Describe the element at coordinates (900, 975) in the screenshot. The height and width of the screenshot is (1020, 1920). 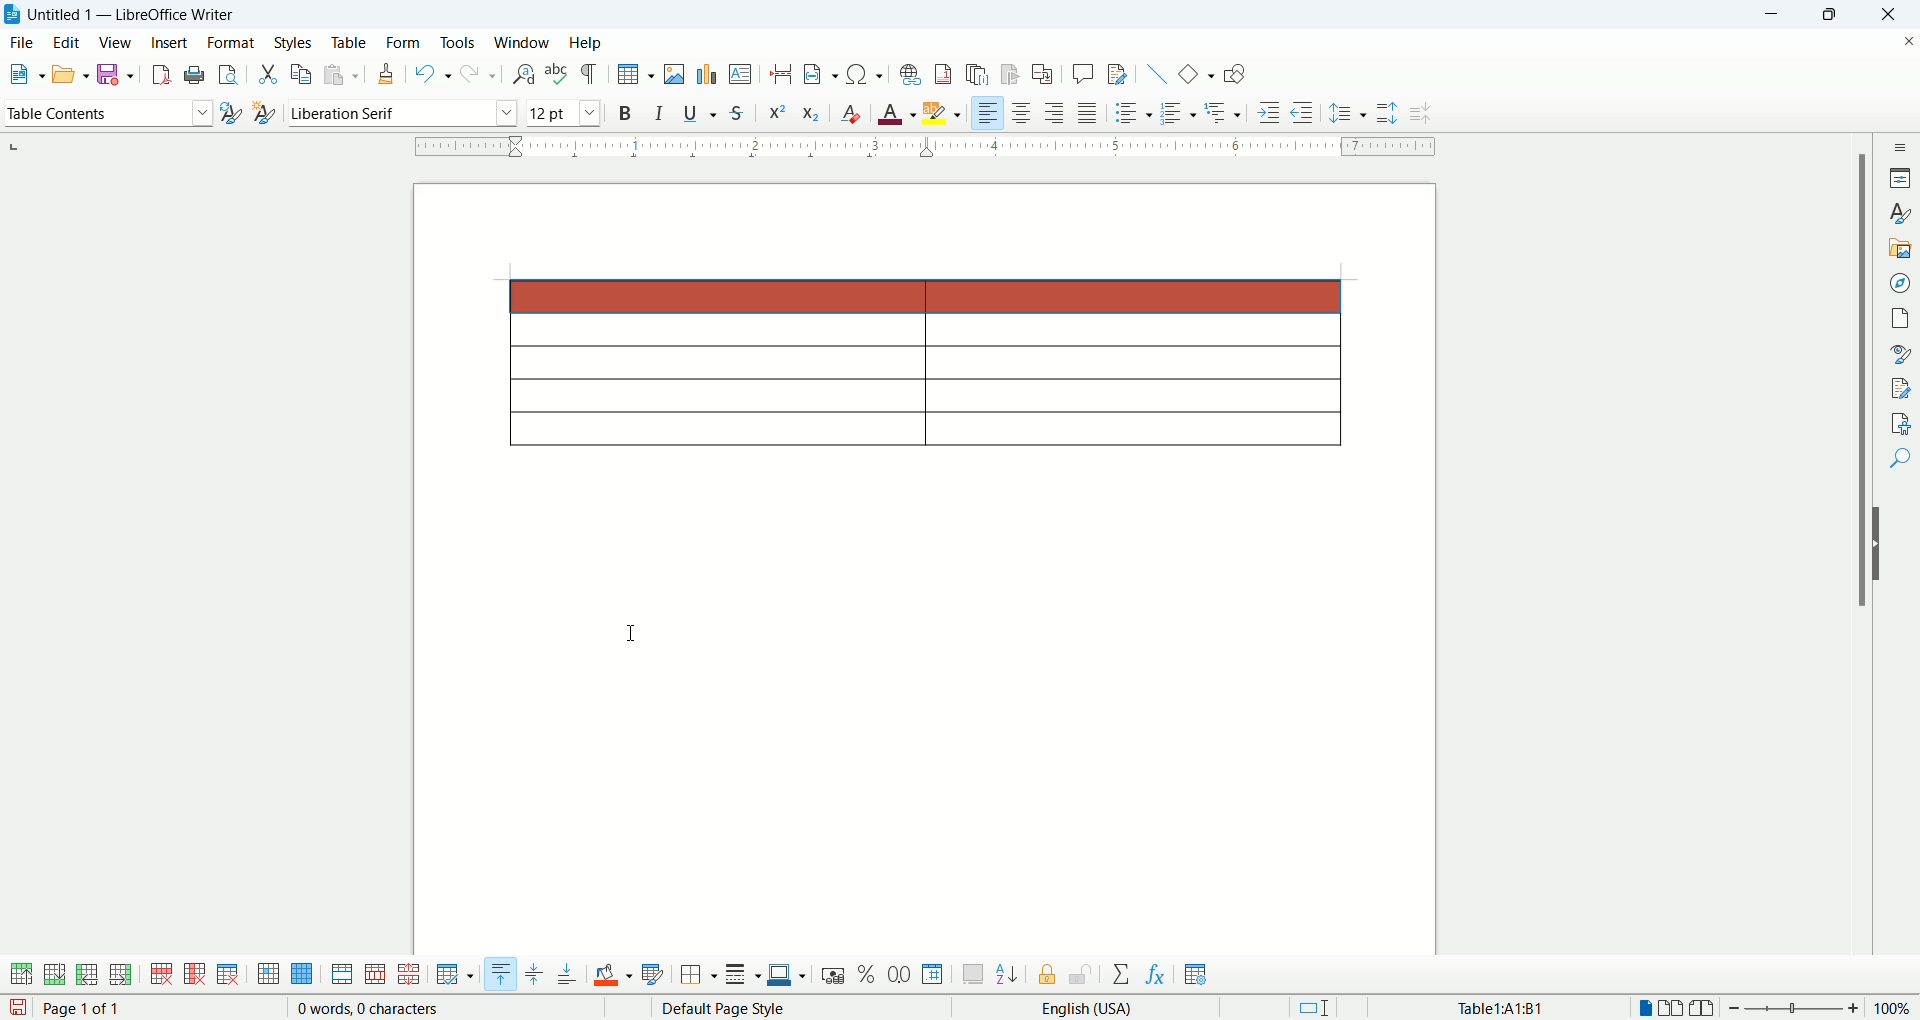
I see `decimal format` at that location.